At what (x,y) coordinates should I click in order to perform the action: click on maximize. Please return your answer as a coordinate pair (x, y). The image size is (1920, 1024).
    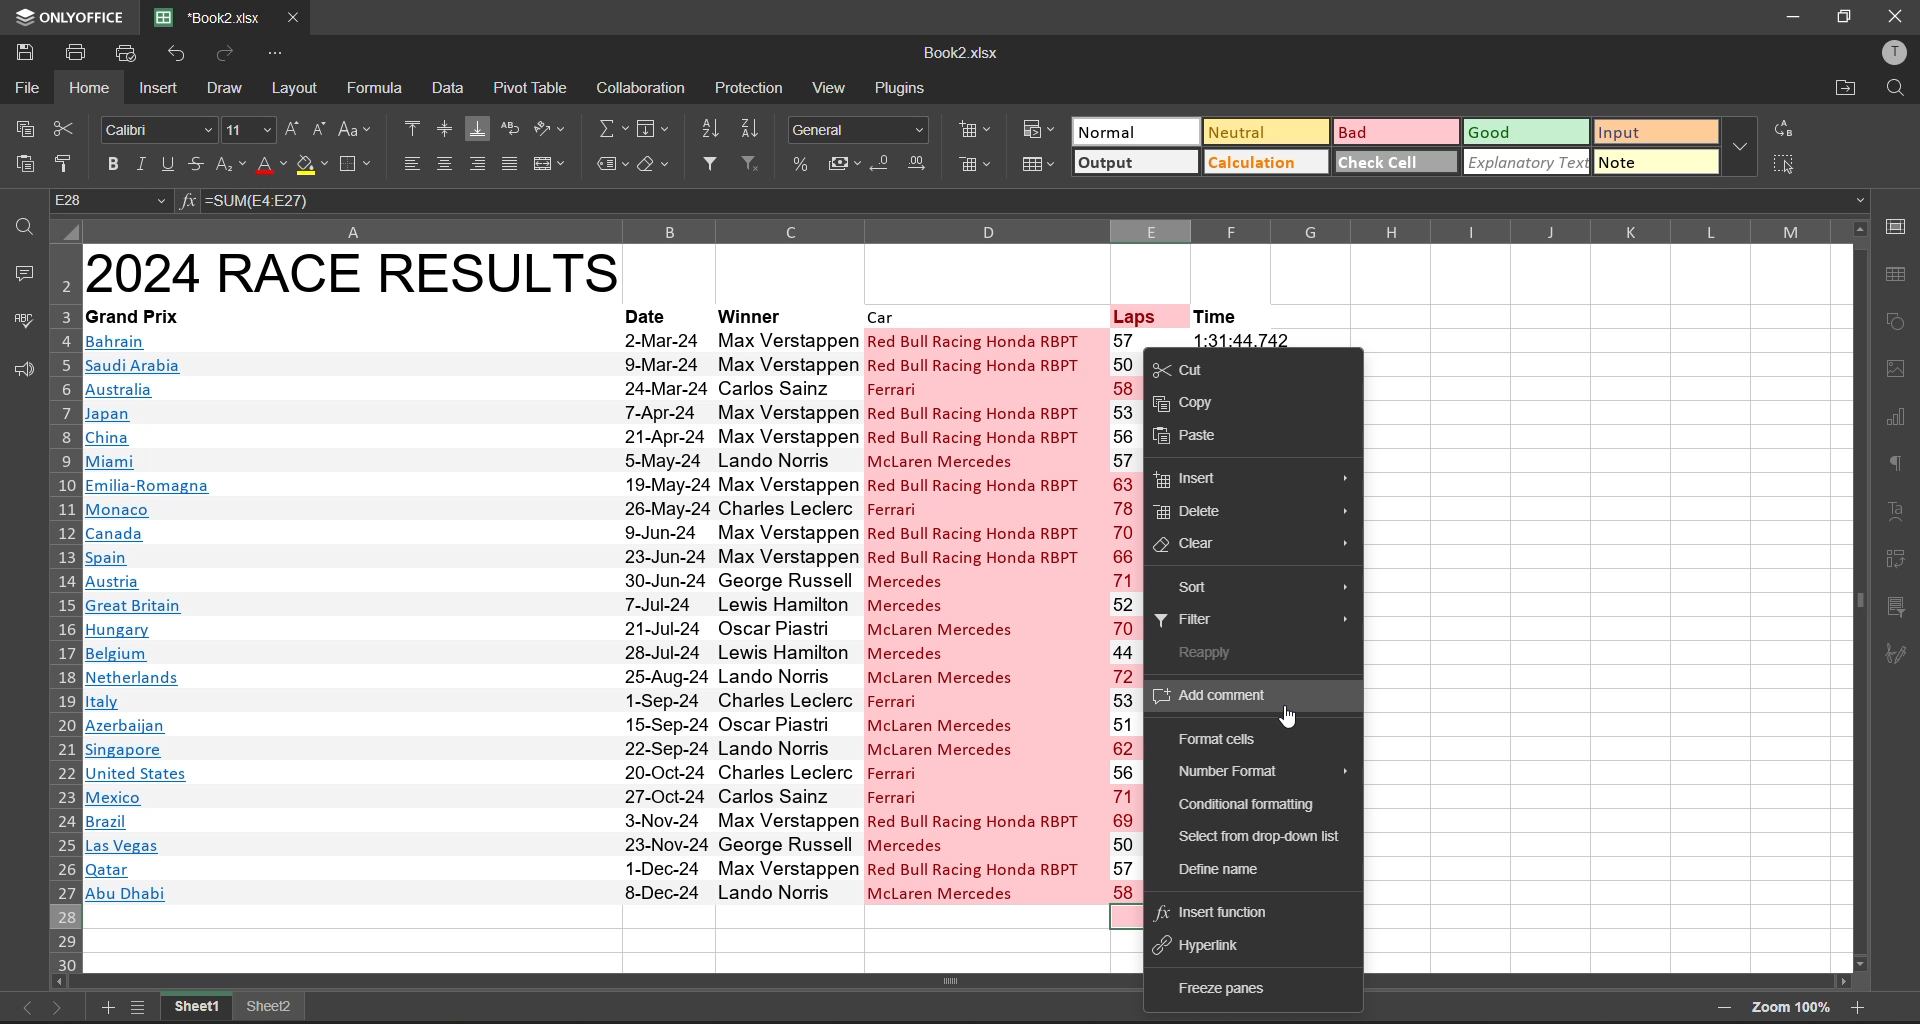
    Looking at the image, I should click on (1841, 15).